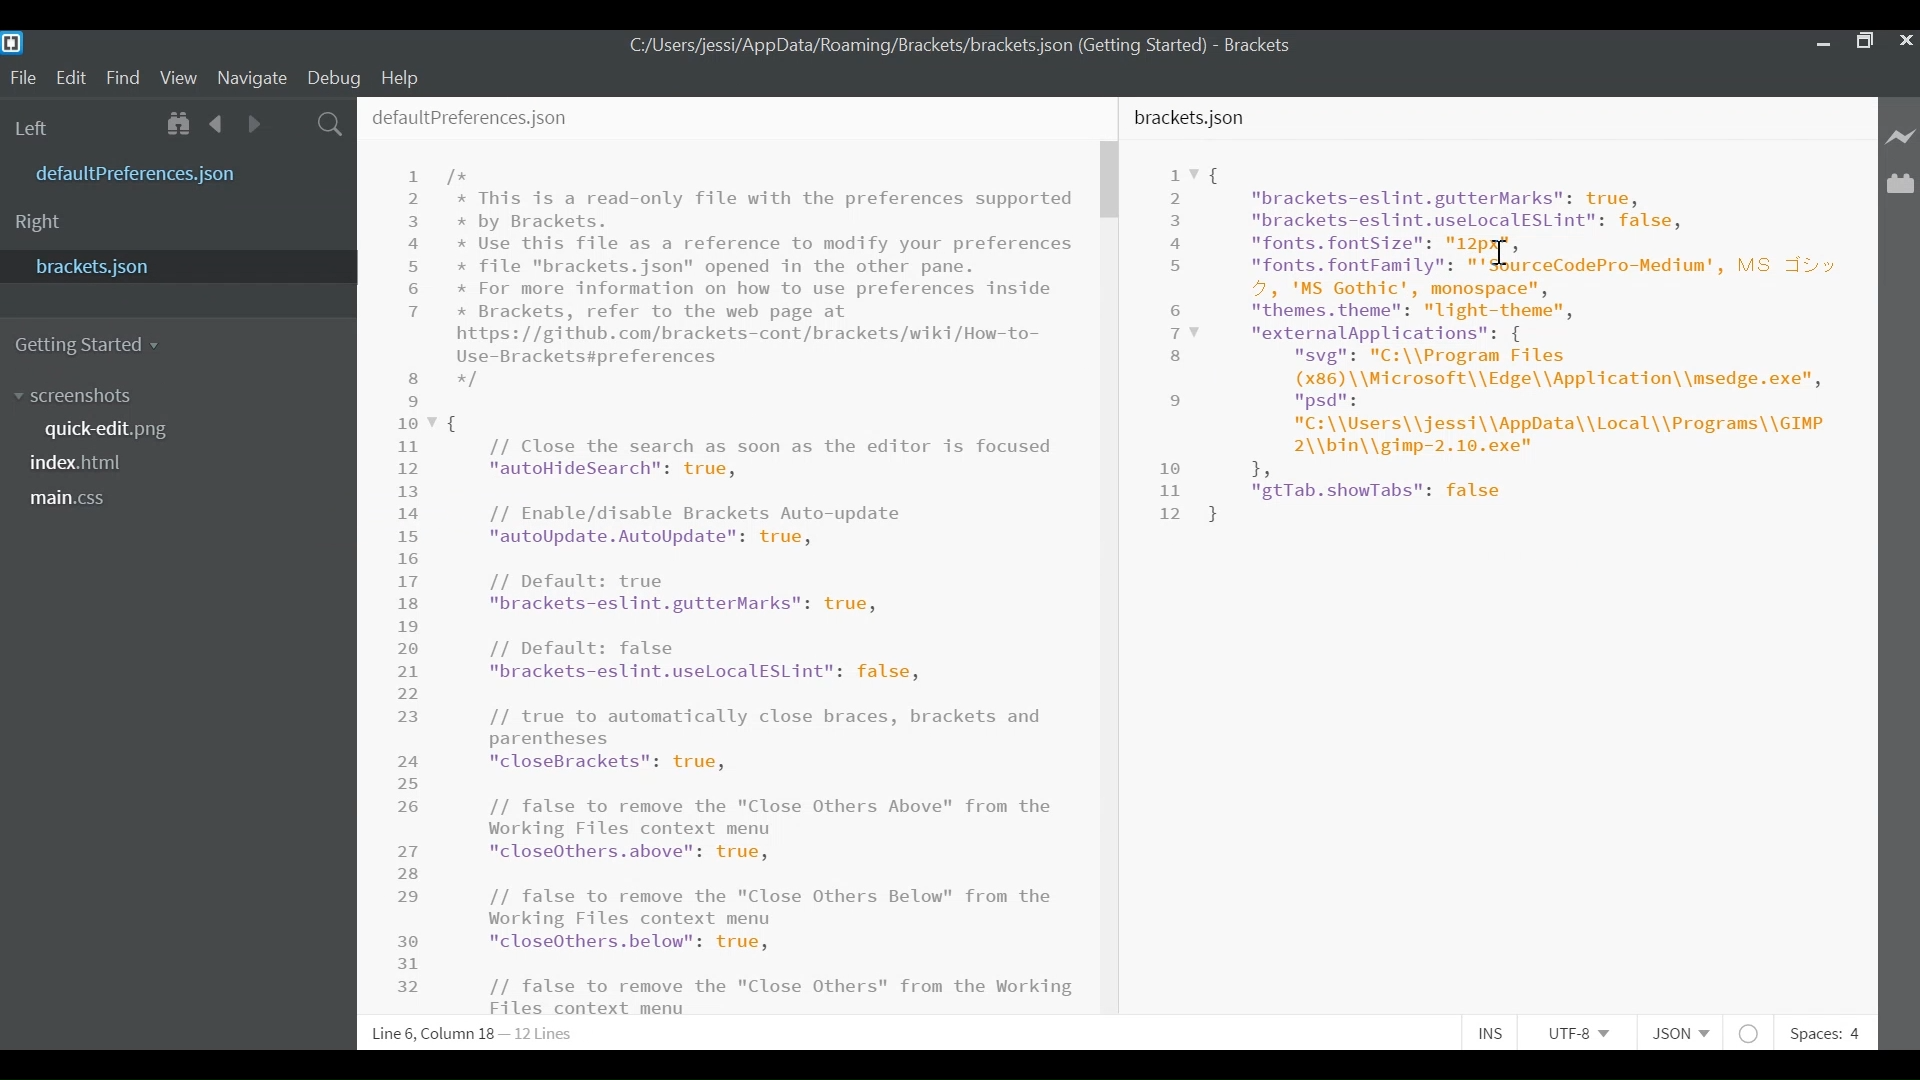 This screenshot has height=1080, width=1920. Describe the element at coordinates (1832, 1028) in the screenshot. I see `Spaces: 4` at that location.